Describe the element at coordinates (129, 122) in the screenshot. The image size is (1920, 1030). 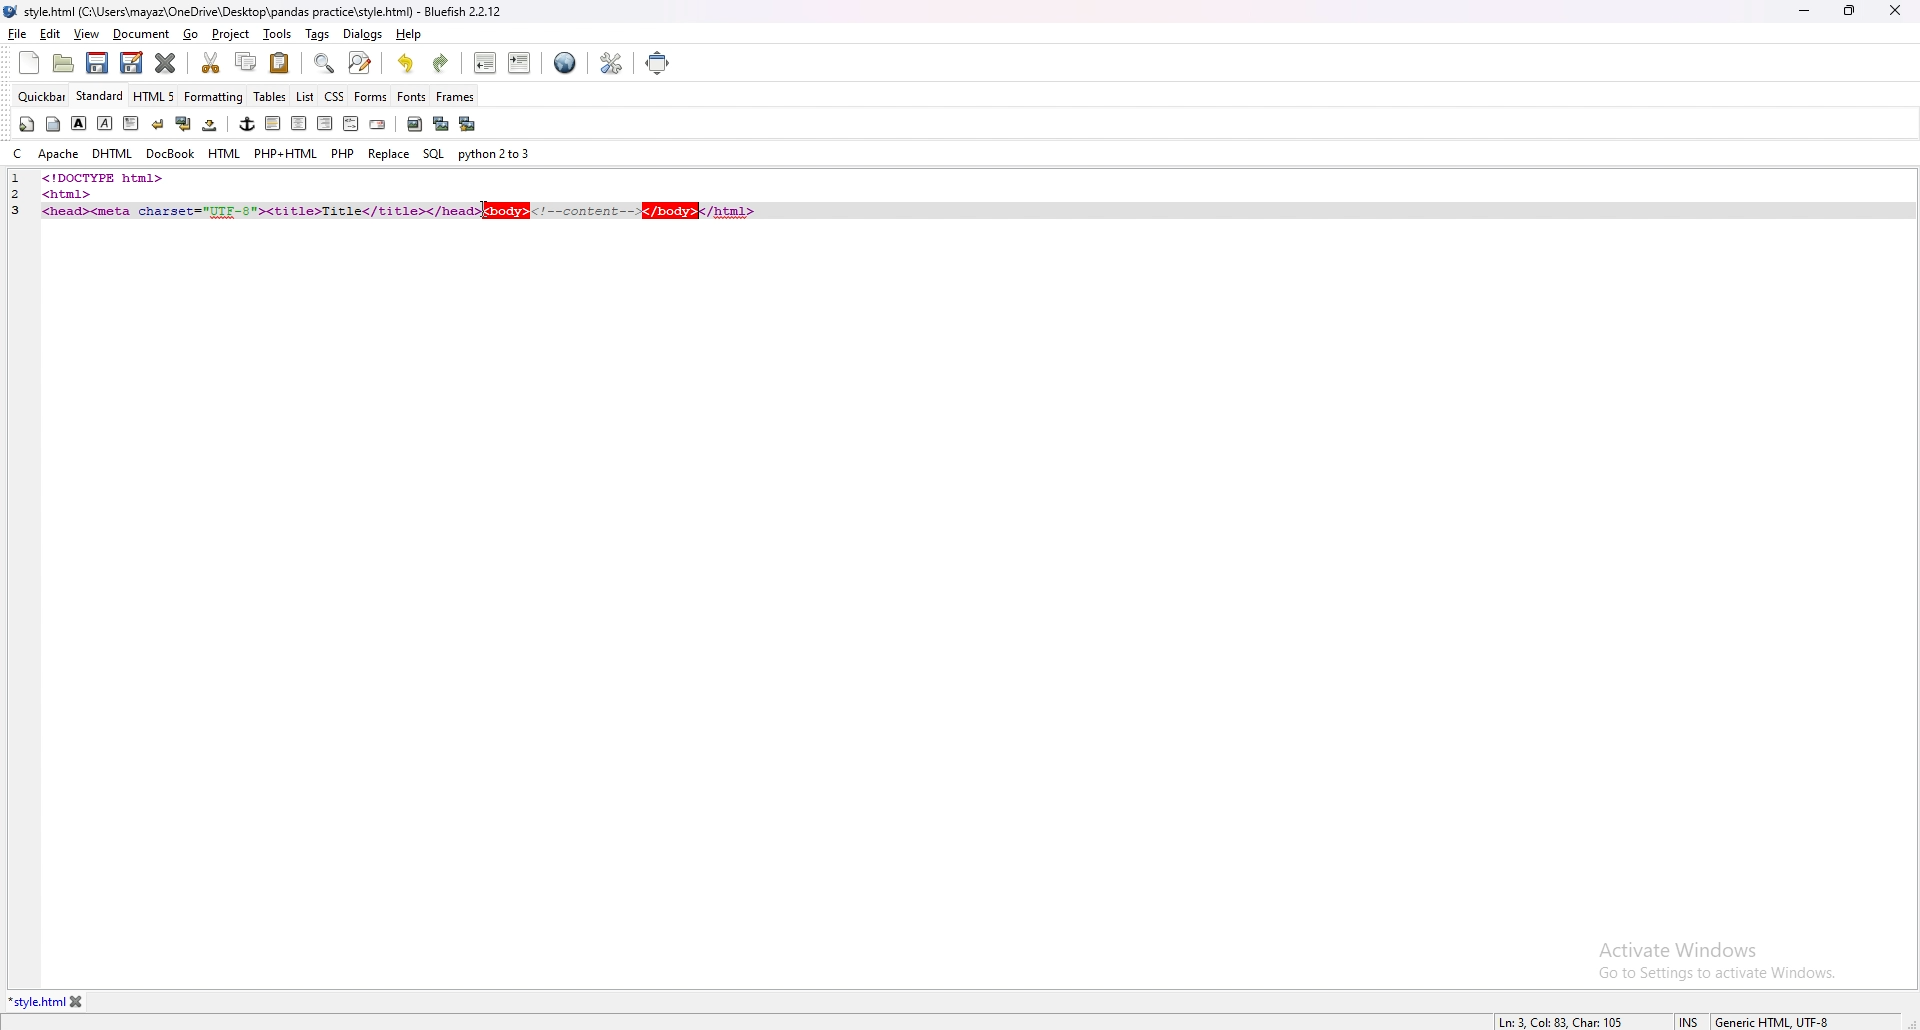
I see `paragraph` at that location.